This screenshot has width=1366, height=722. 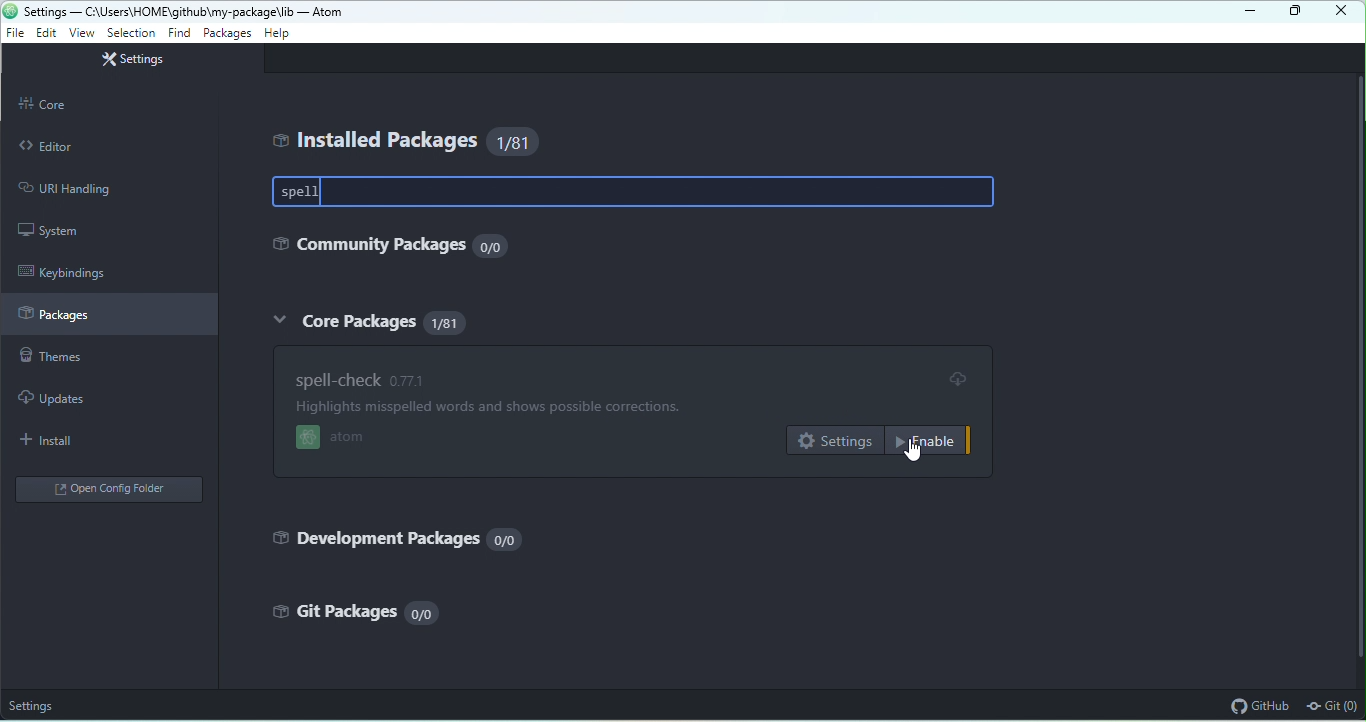 I want to click on updates, so click(x=63, y=396).